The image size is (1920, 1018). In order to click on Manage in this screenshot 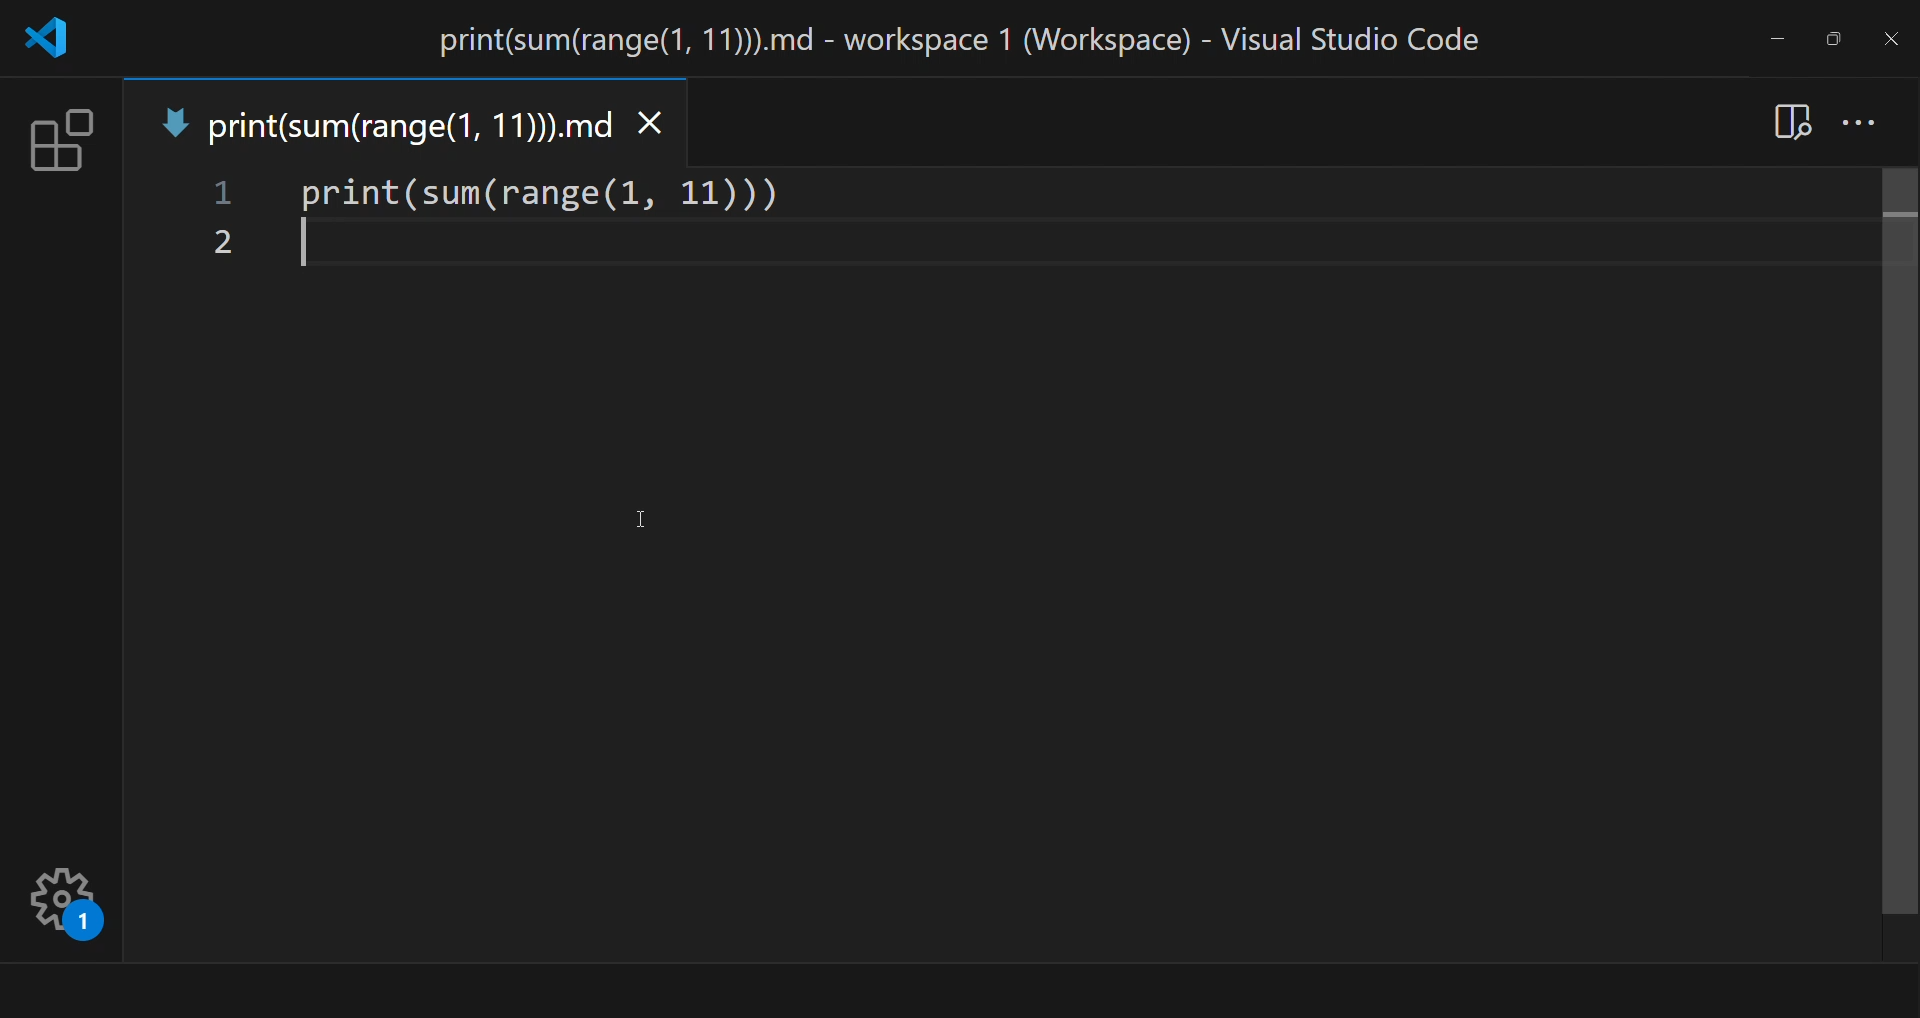, I will do `click(65, 905)`.